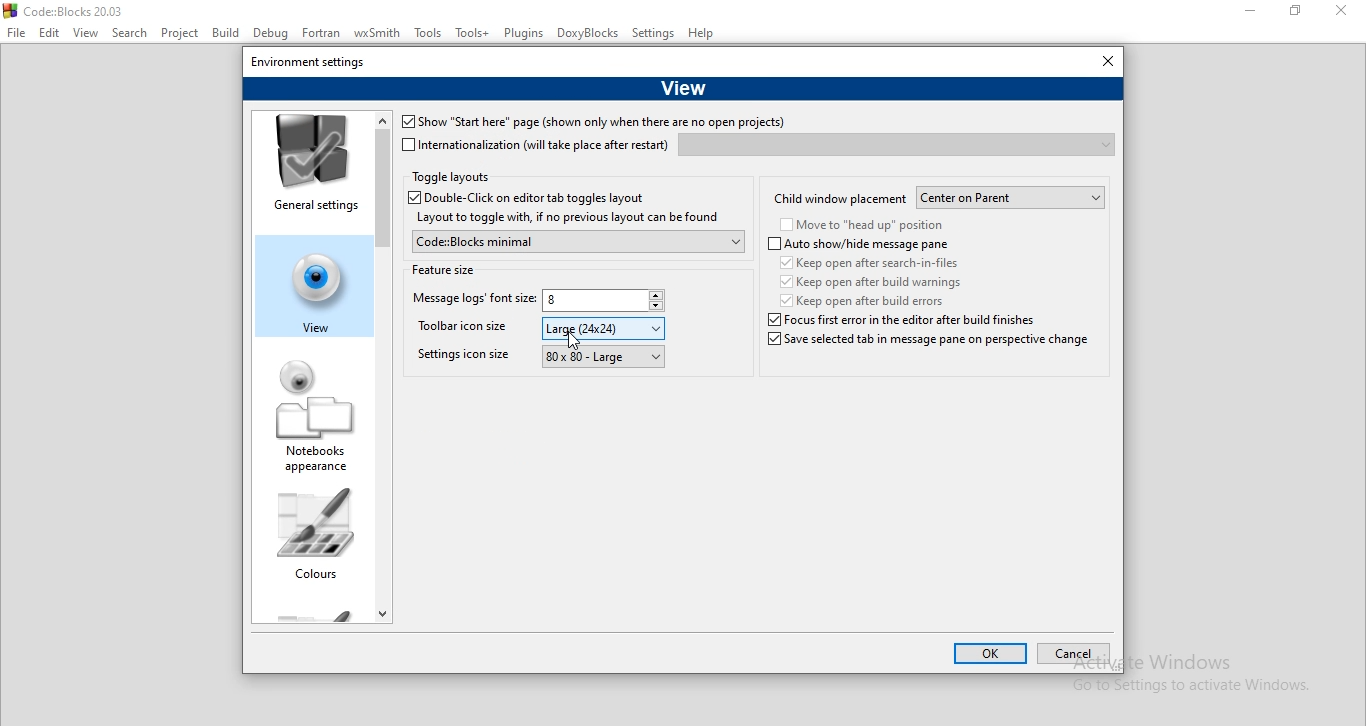 This screenshot has width=1366, height=726. I want to click on Move to "head up" position , so click(862, 226).